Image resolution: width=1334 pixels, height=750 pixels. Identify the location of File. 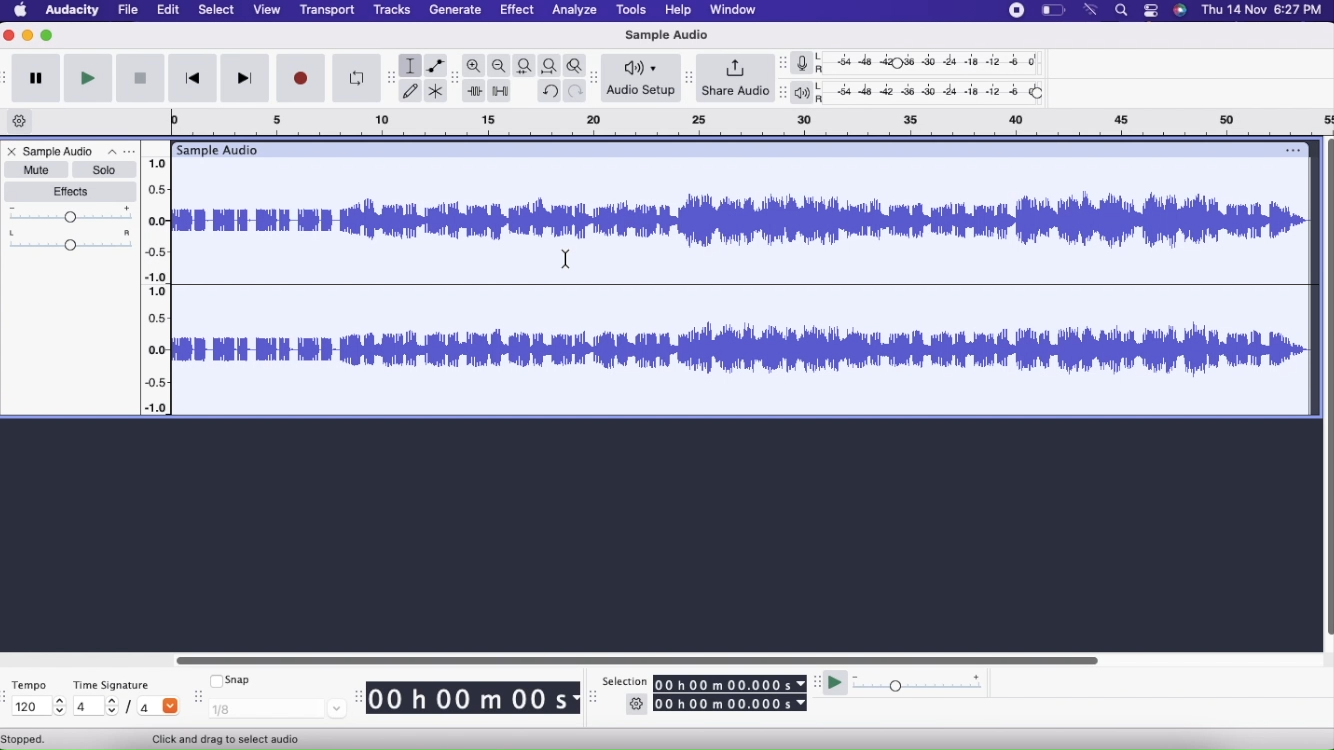
(128, 10).